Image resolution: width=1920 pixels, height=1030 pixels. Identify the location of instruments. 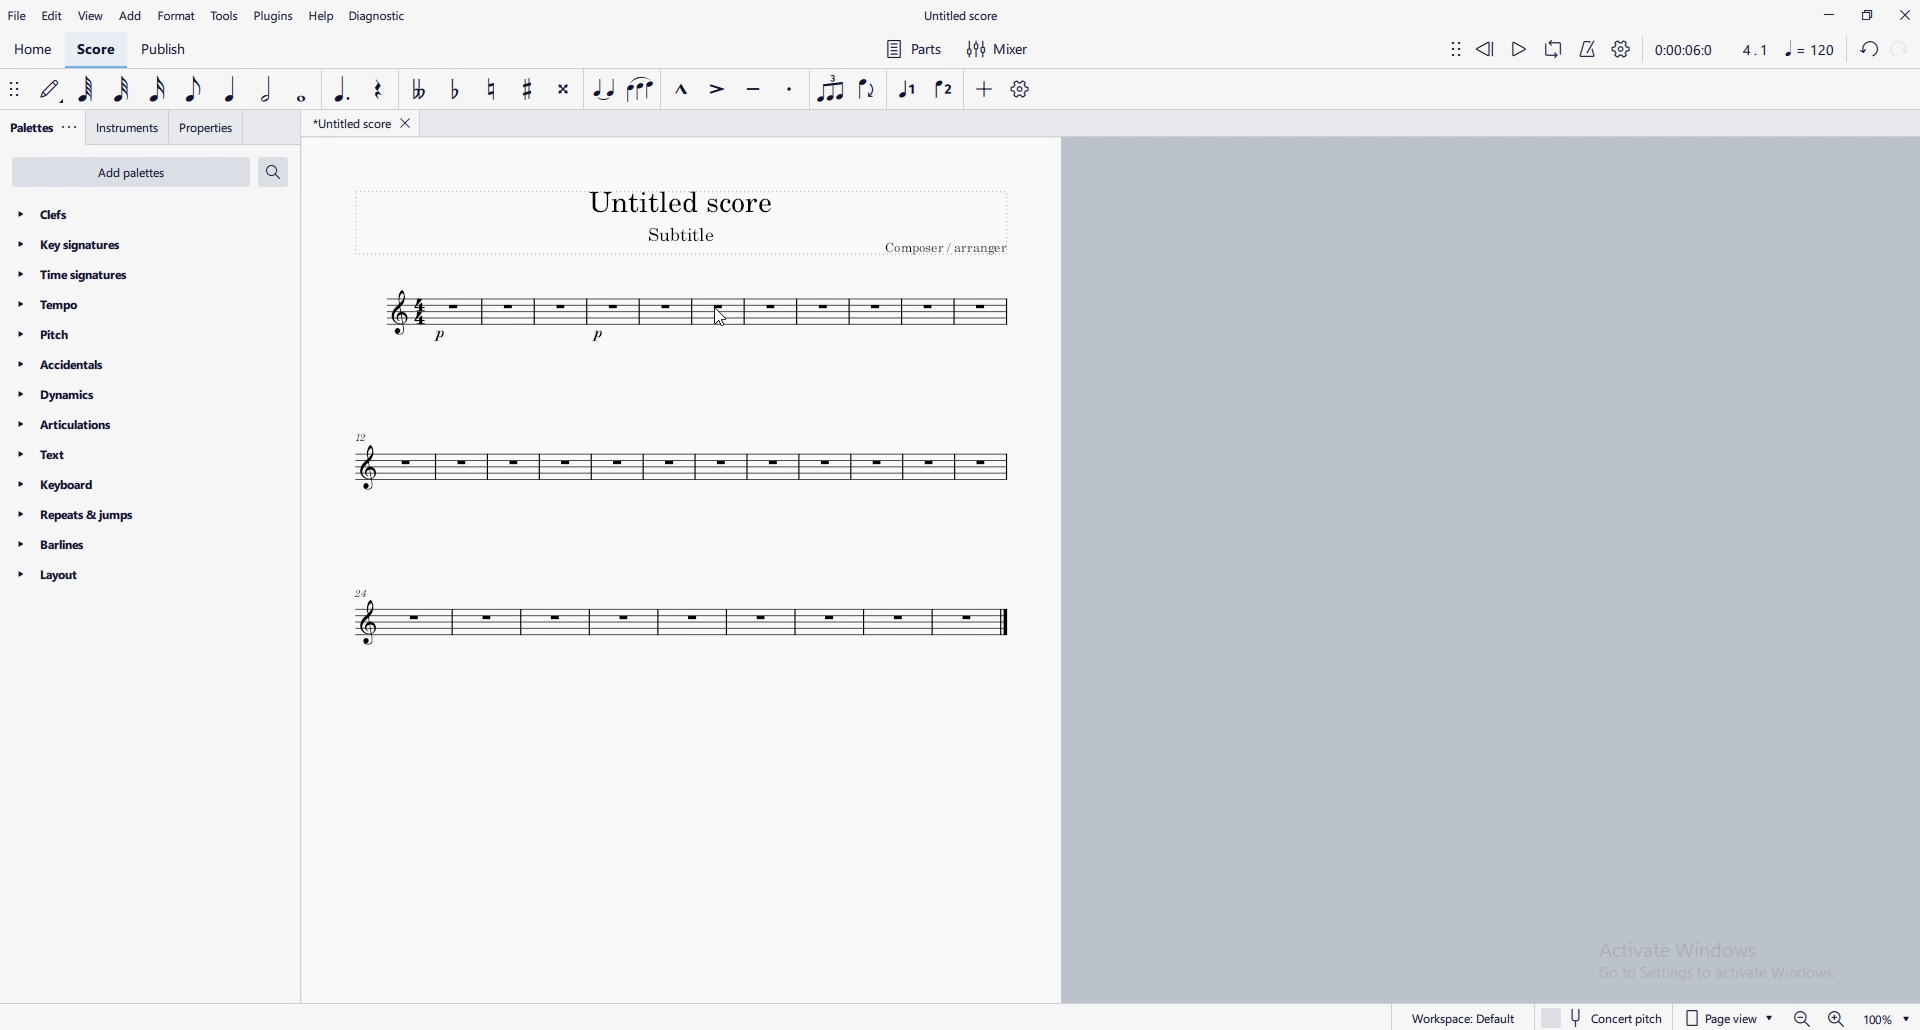
(129, 128).